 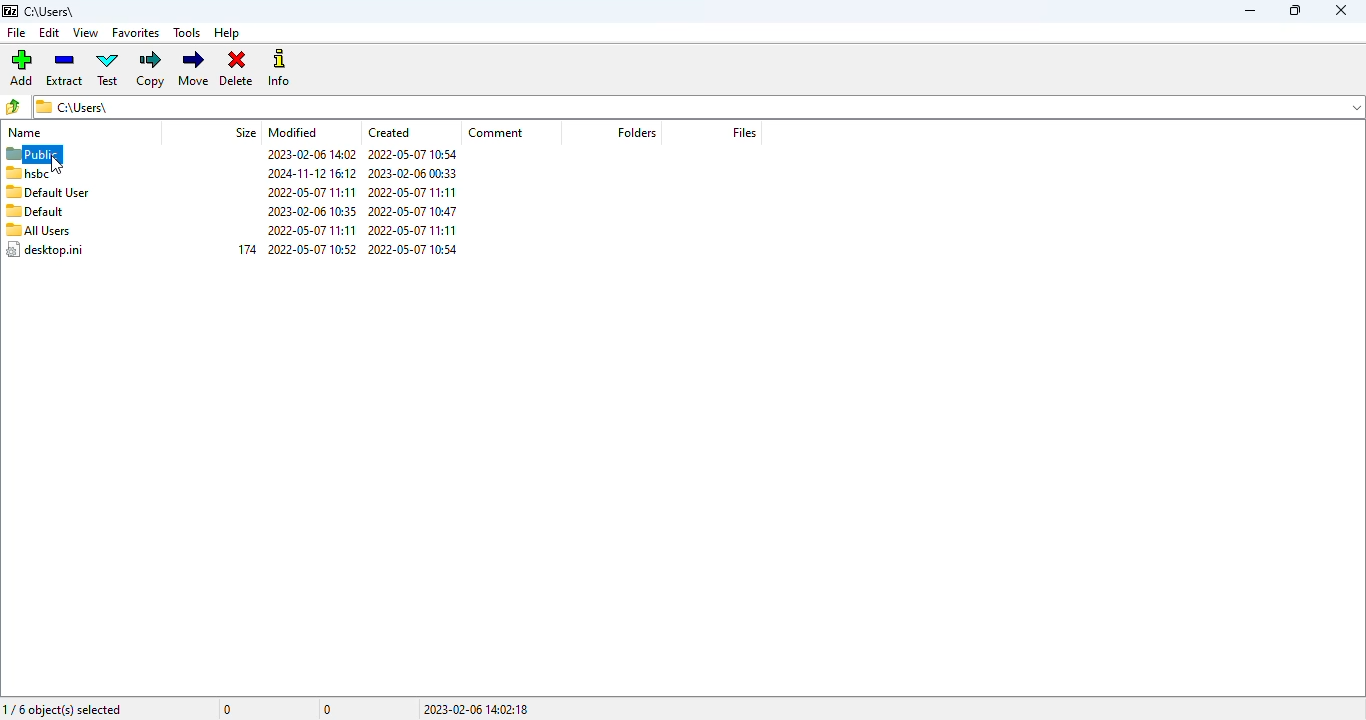 I want to click on 0, so click(x=230, y=710).